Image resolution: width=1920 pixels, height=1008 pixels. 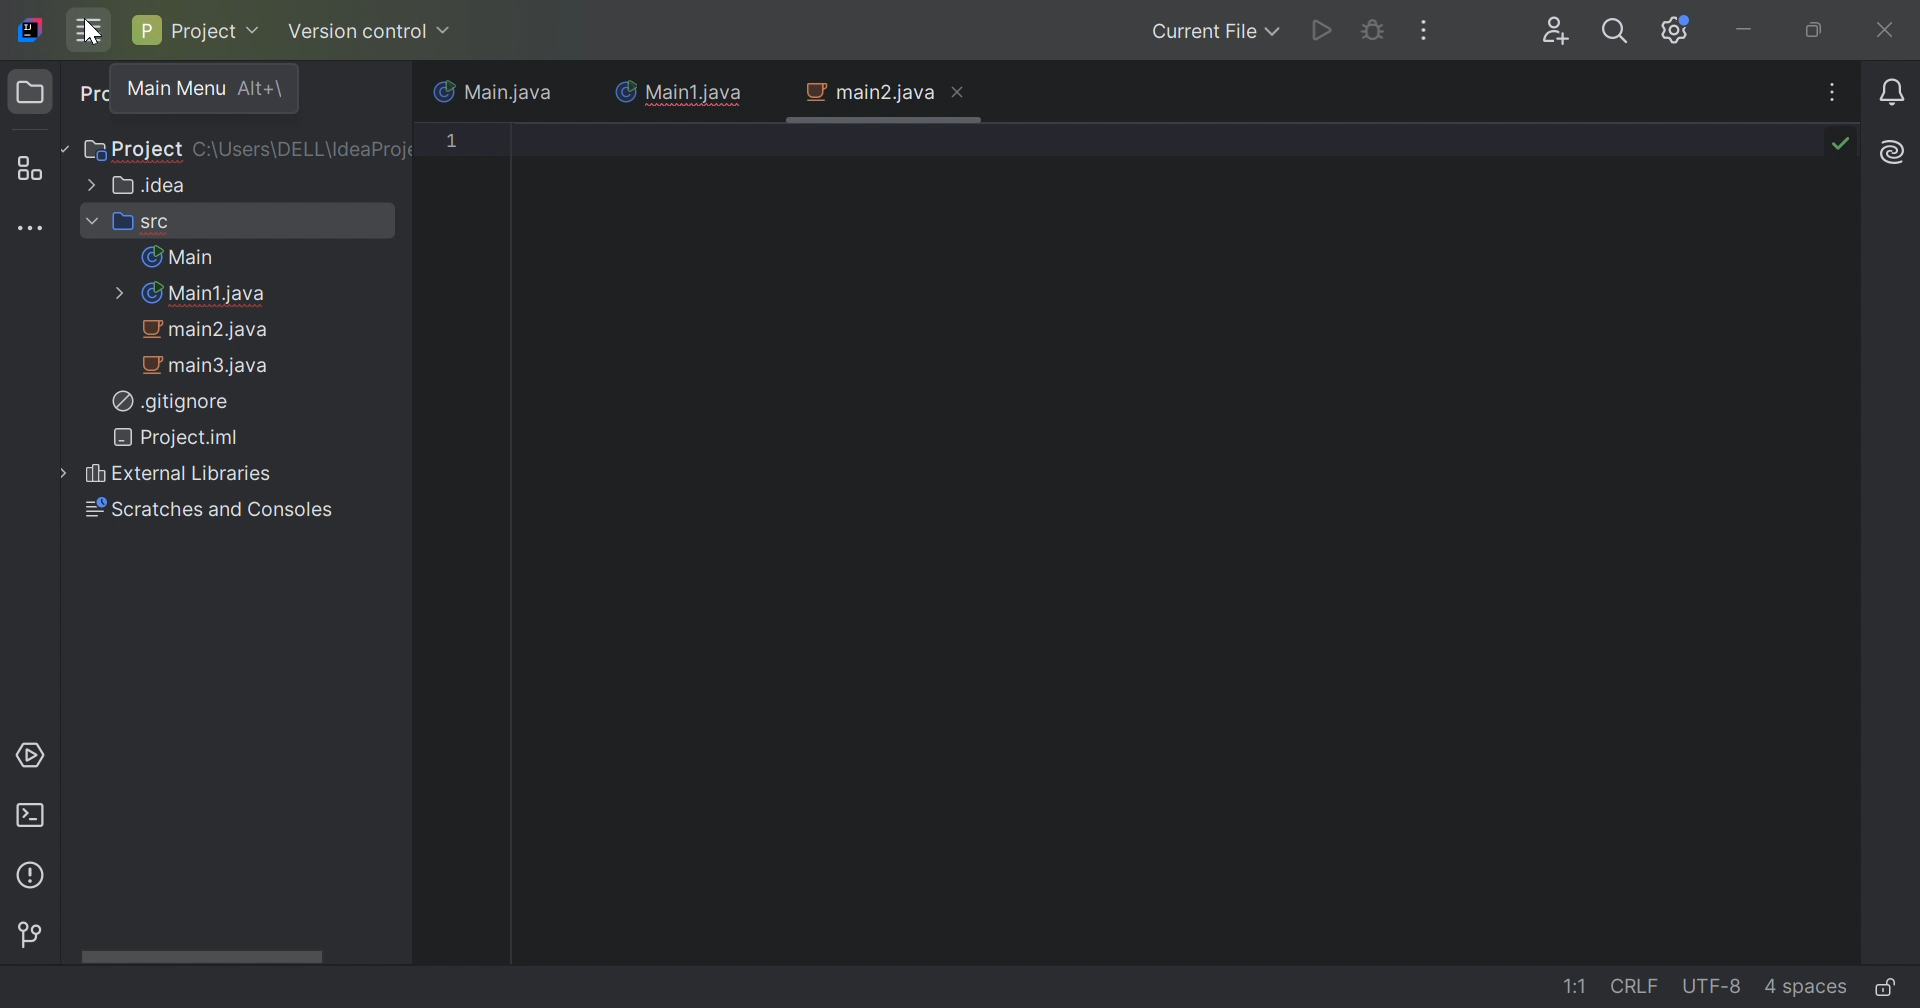 What do you see at coordinates (204, 366) in the screenshot?
I see `main3.java` at bounding box center [204, 366].